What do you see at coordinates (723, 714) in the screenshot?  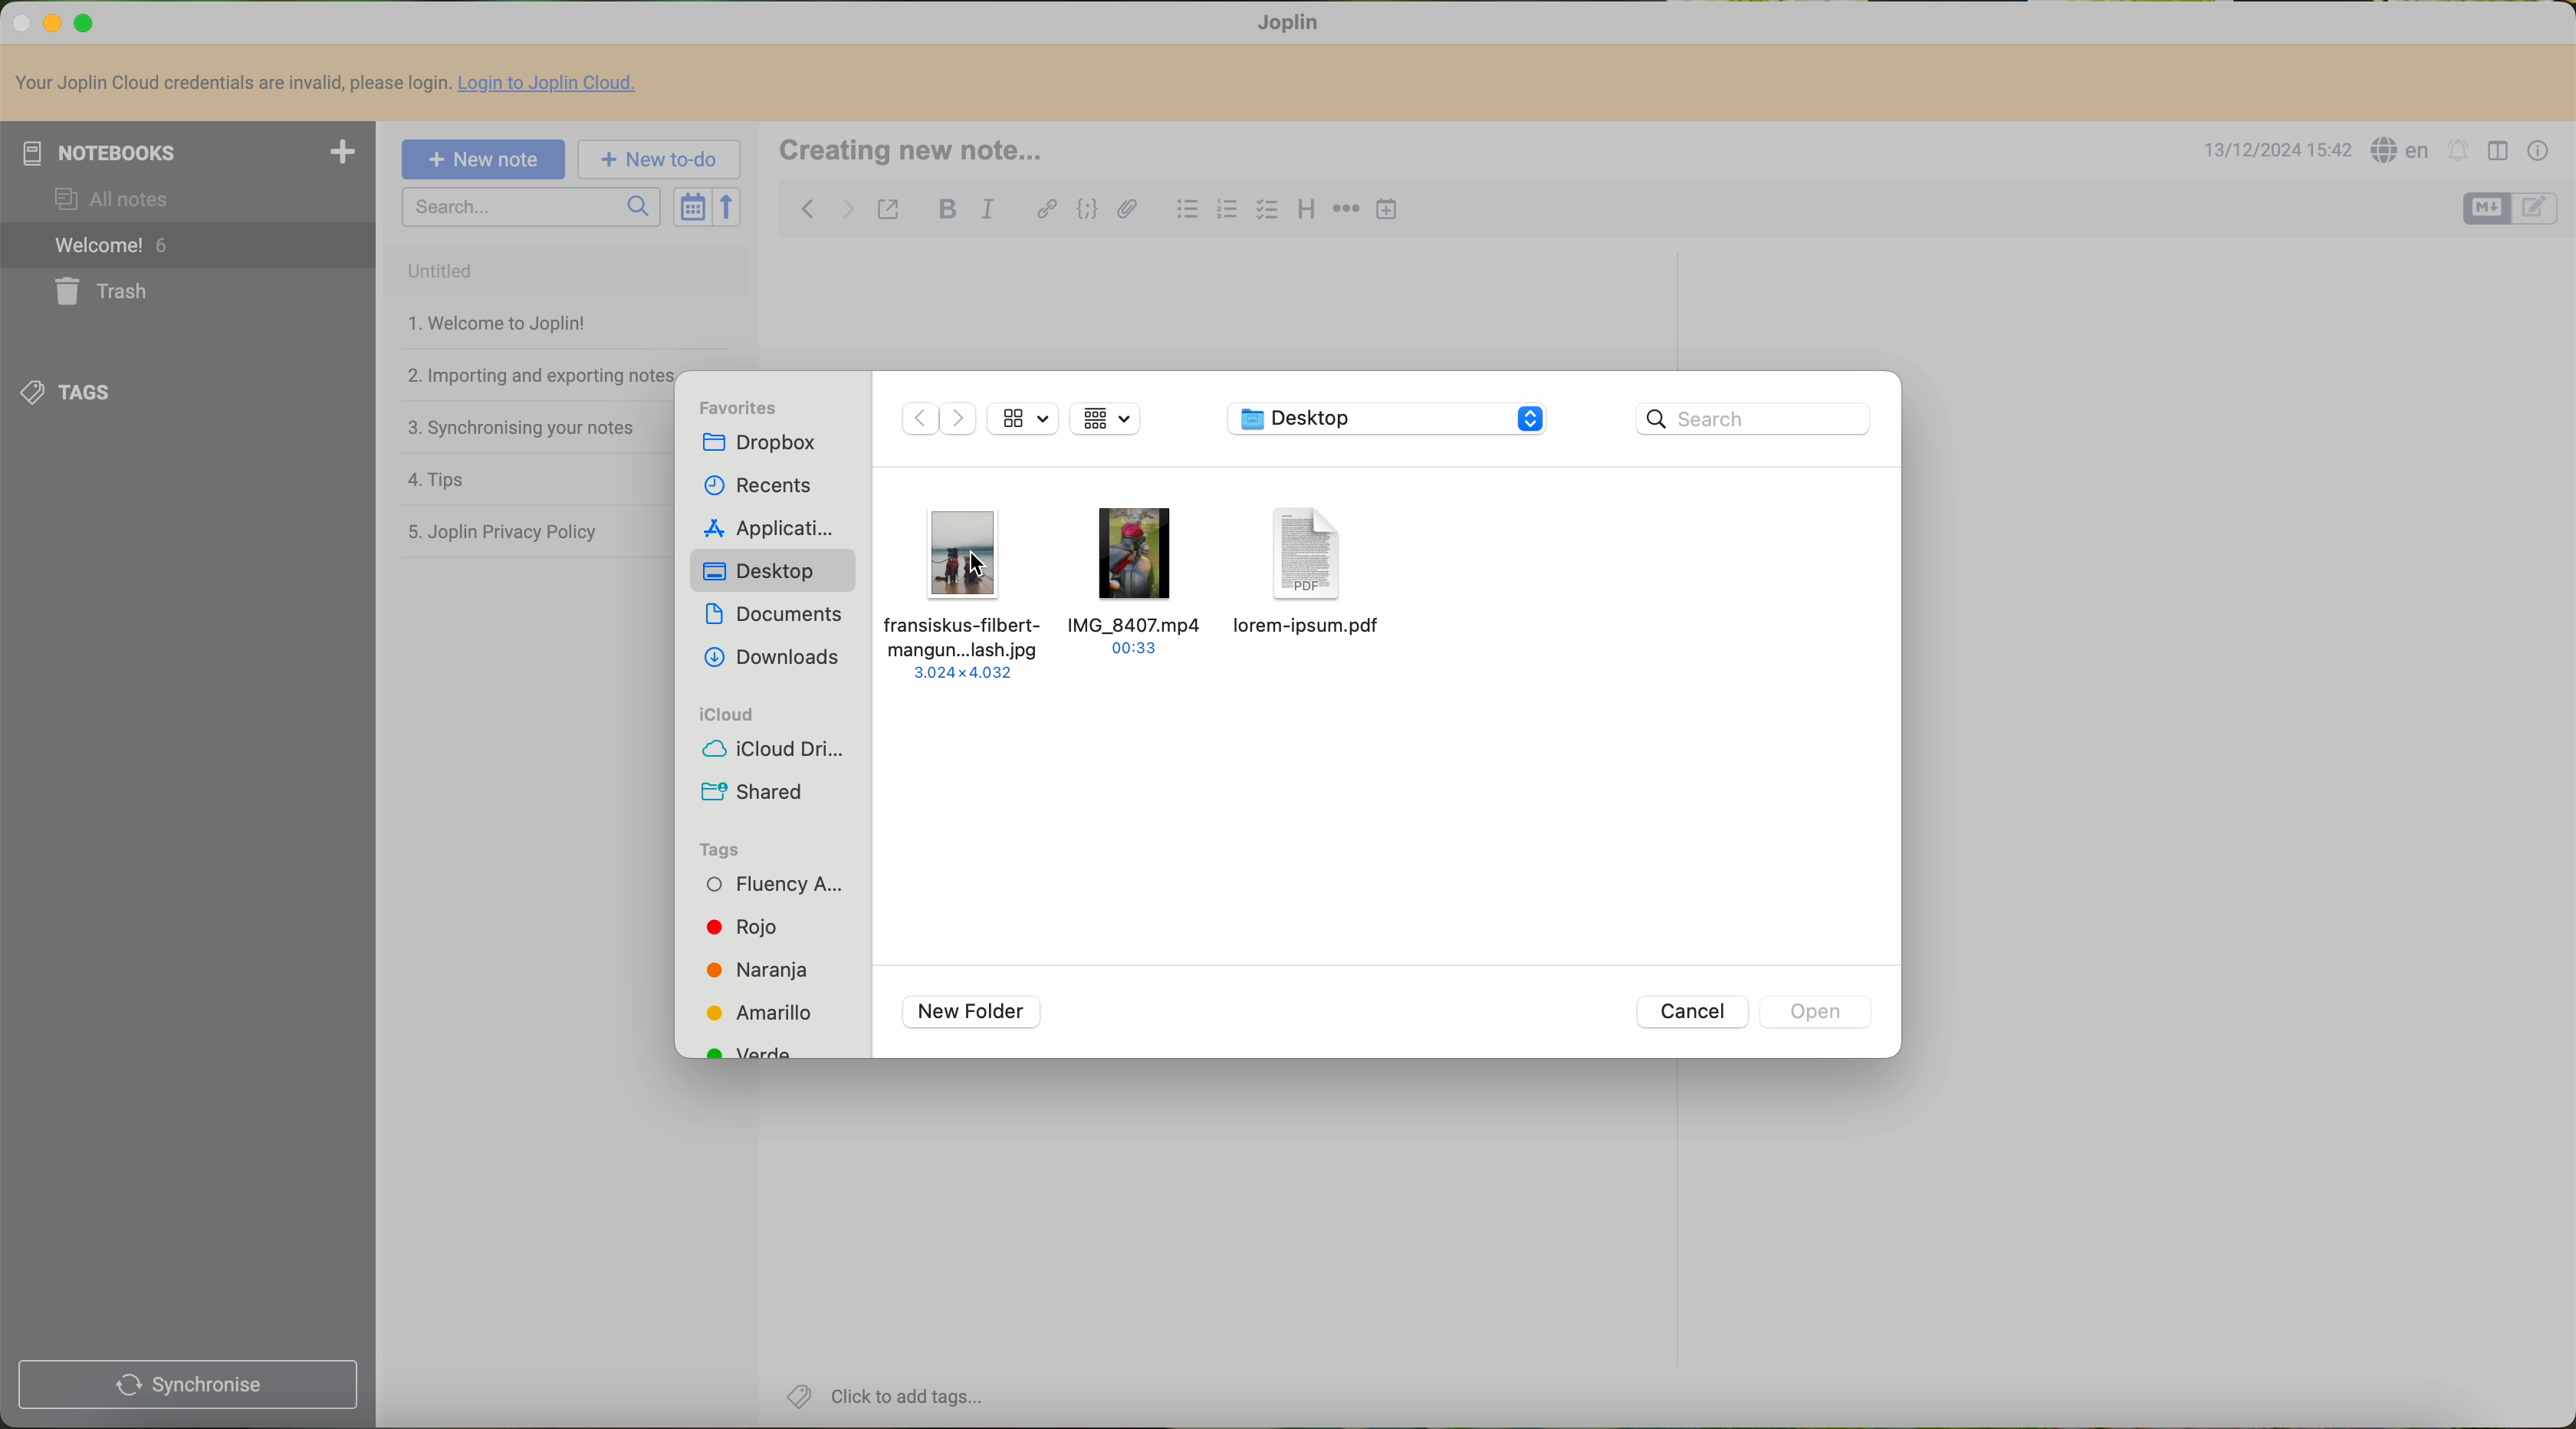 I see `icloud` at bounding box center [723, 714].